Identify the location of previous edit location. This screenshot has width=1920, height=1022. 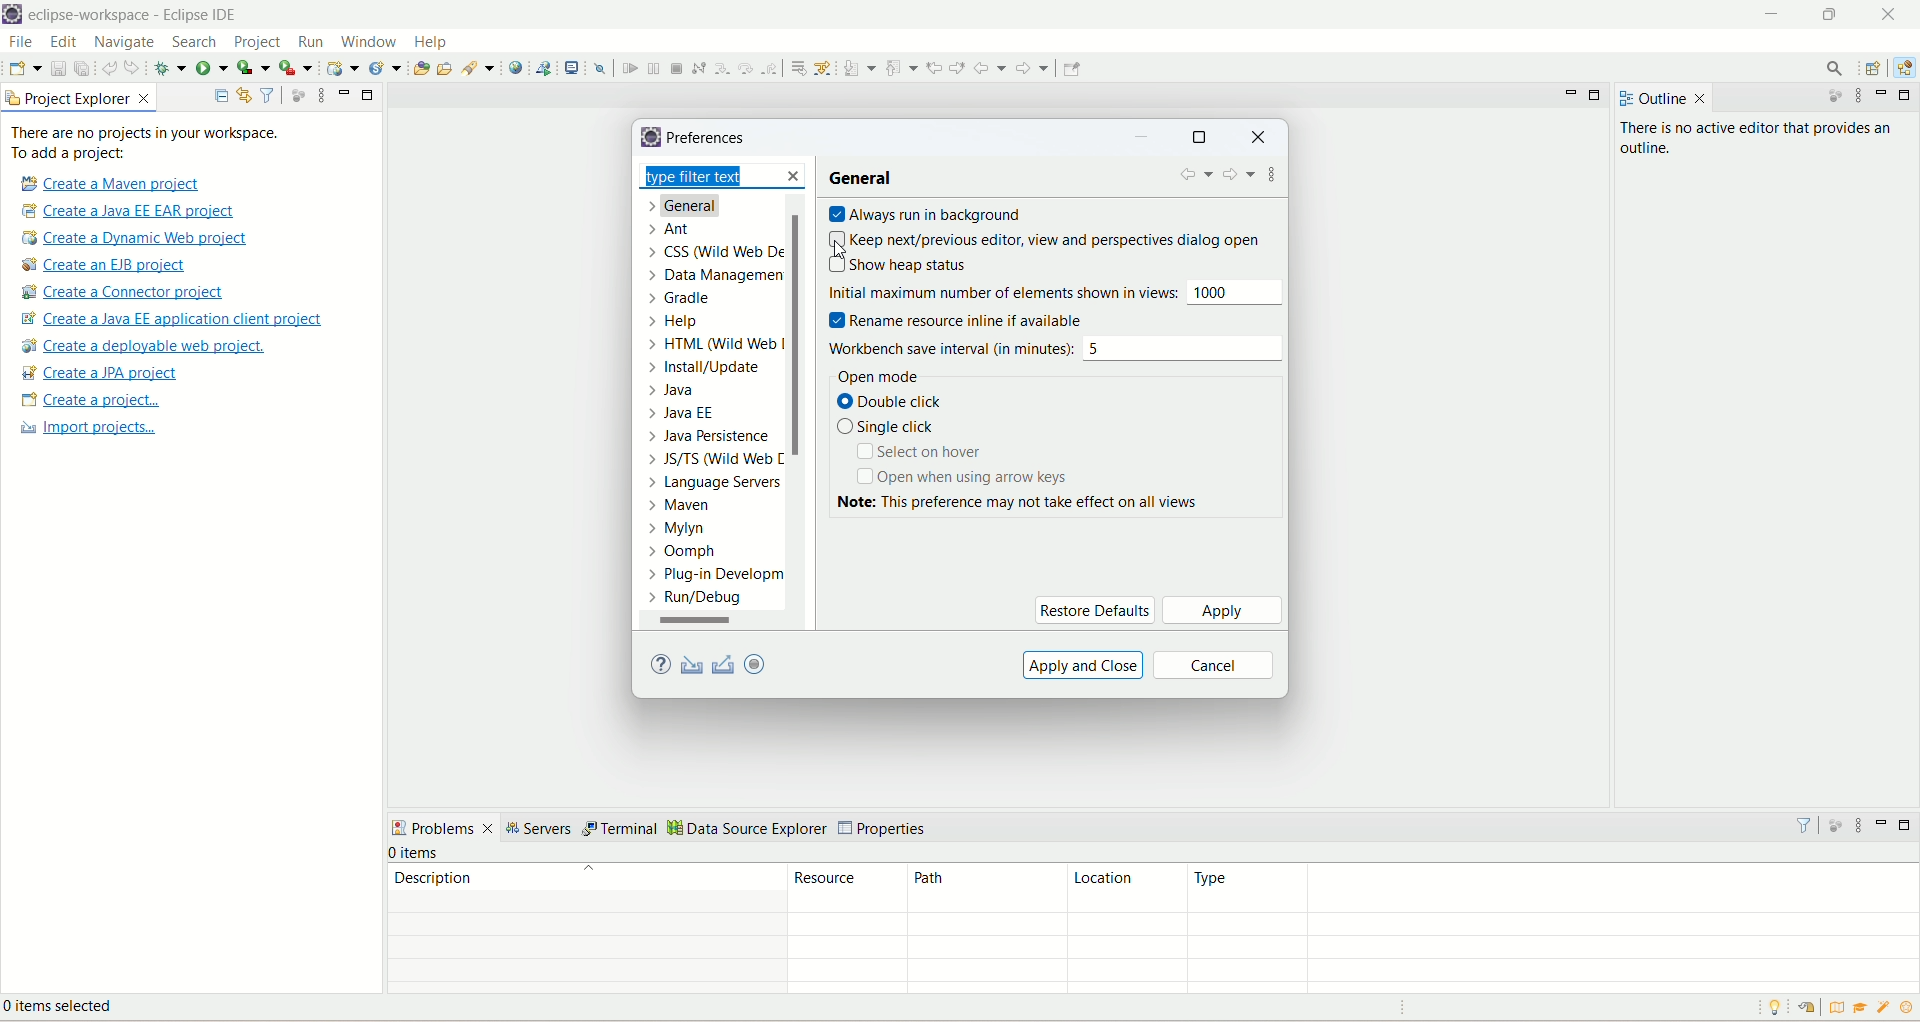
(934, 68).